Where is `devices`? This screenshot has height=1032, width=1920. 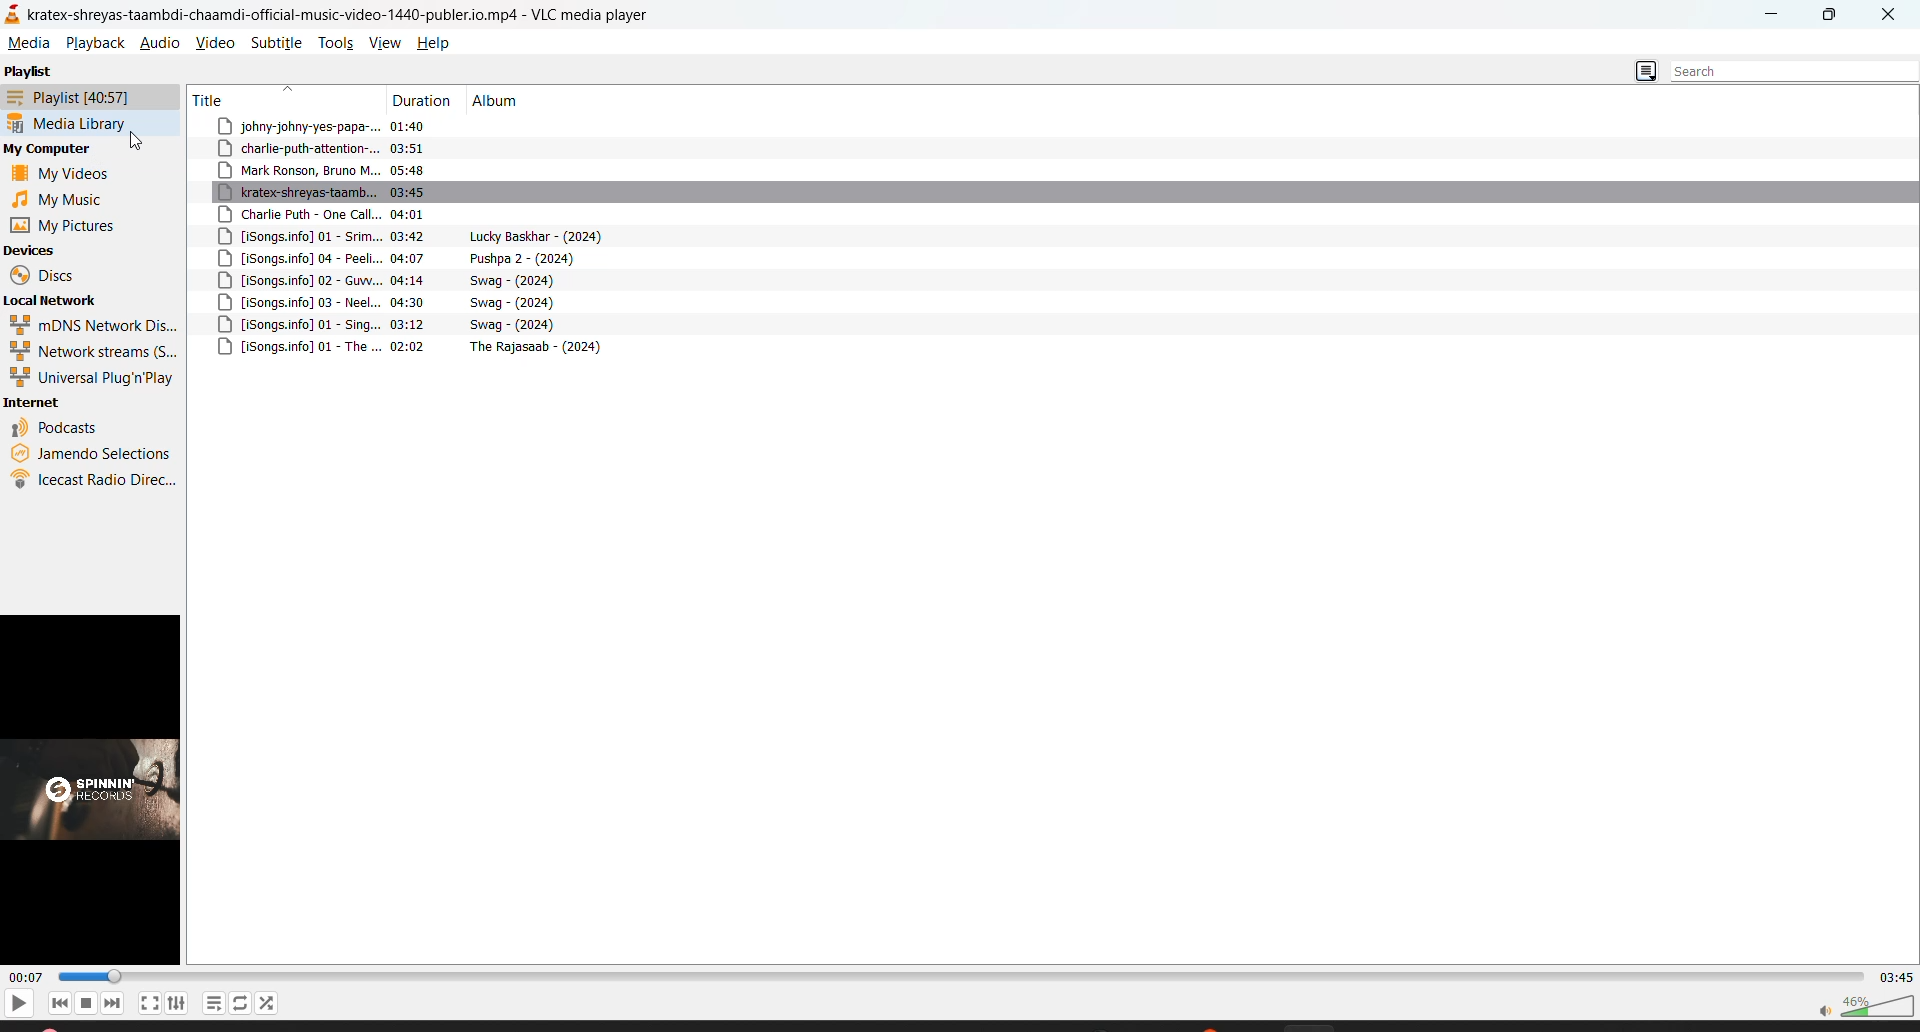
devices is located at coordinates (47, 250).